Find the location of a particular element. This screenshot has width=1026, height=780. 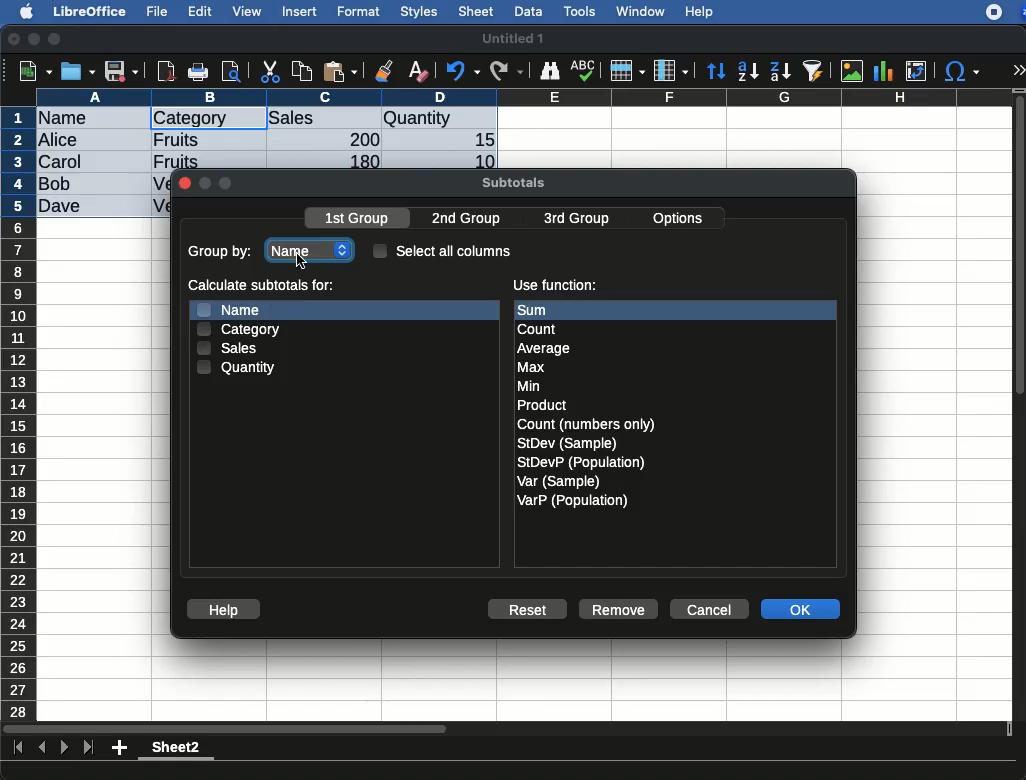

extensions is located at coordinates (1005, 12).